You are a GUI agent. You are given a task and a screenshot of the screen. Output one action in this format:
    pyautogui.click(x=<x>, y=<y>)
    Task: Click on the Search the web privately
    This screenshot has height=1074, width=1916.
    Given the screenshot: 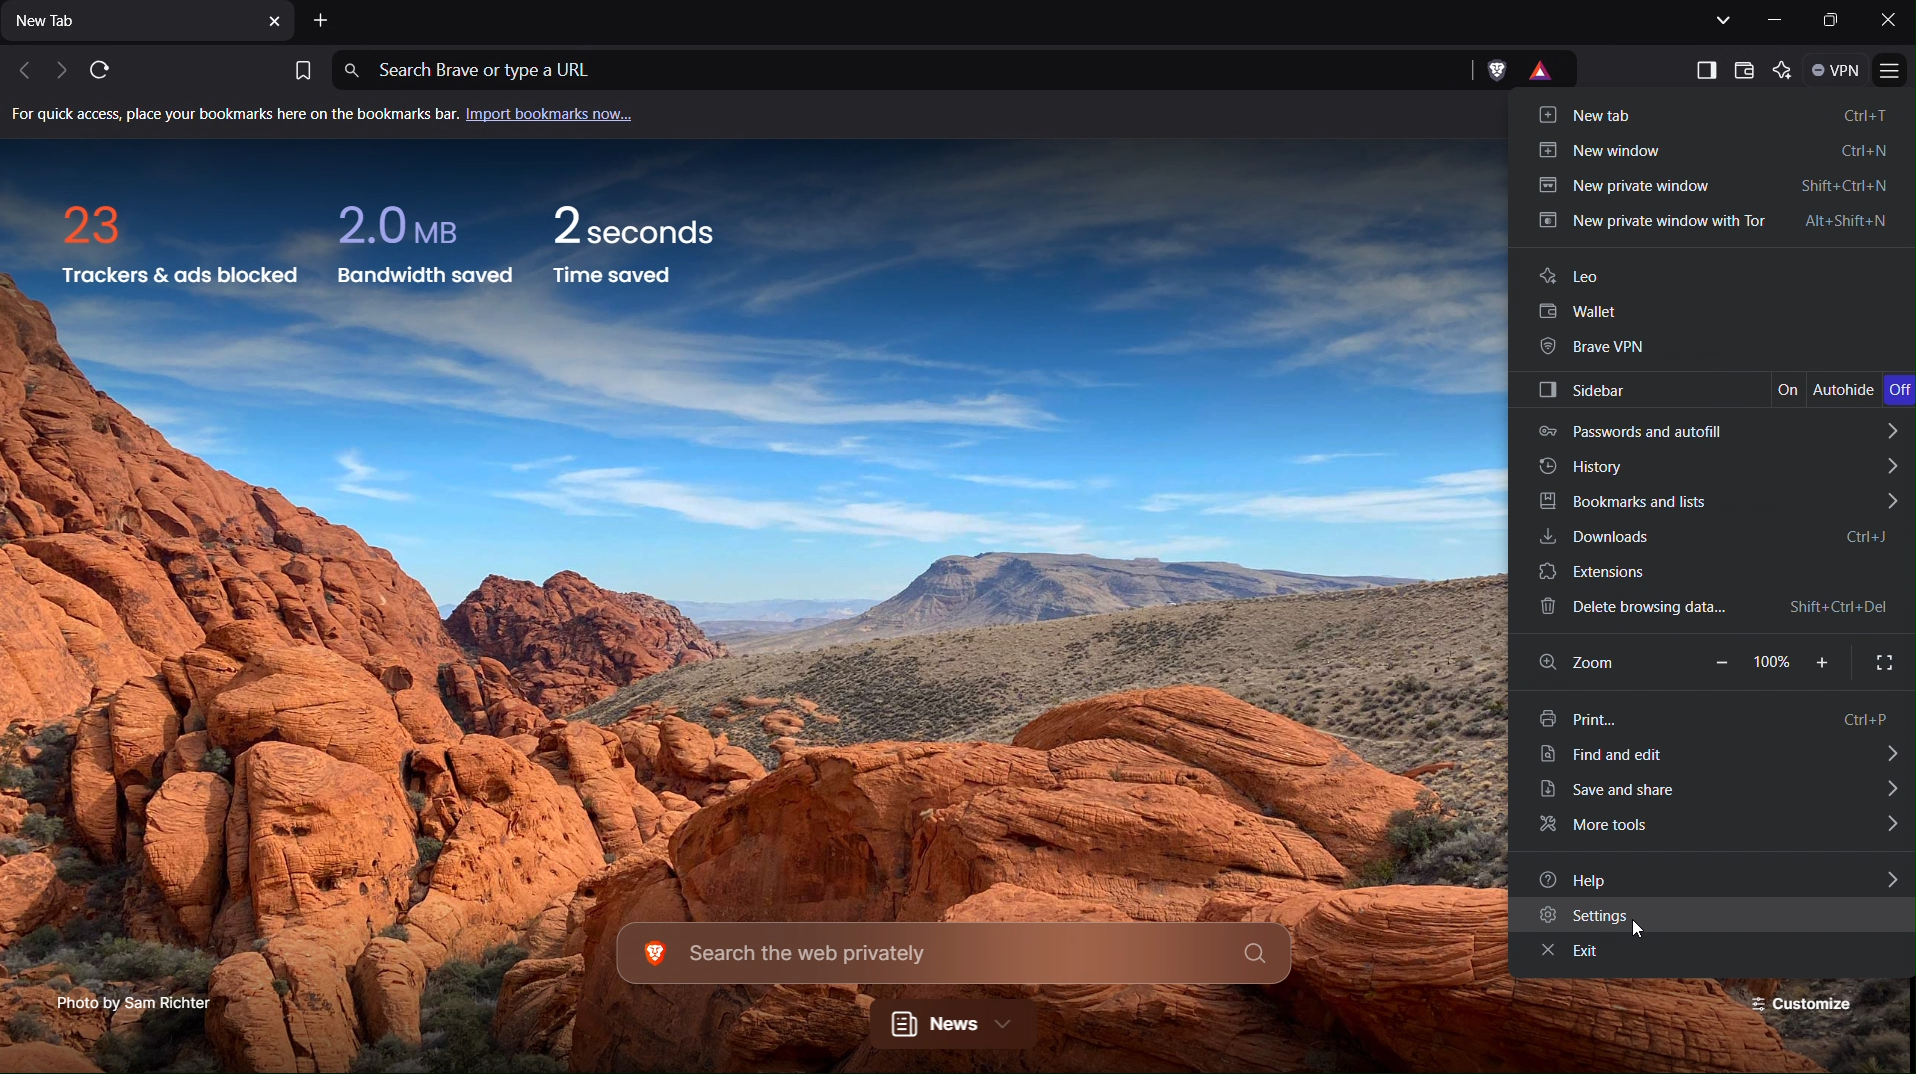 What is the action you would take?
    pyautogui.click(x=954, y=951)
    